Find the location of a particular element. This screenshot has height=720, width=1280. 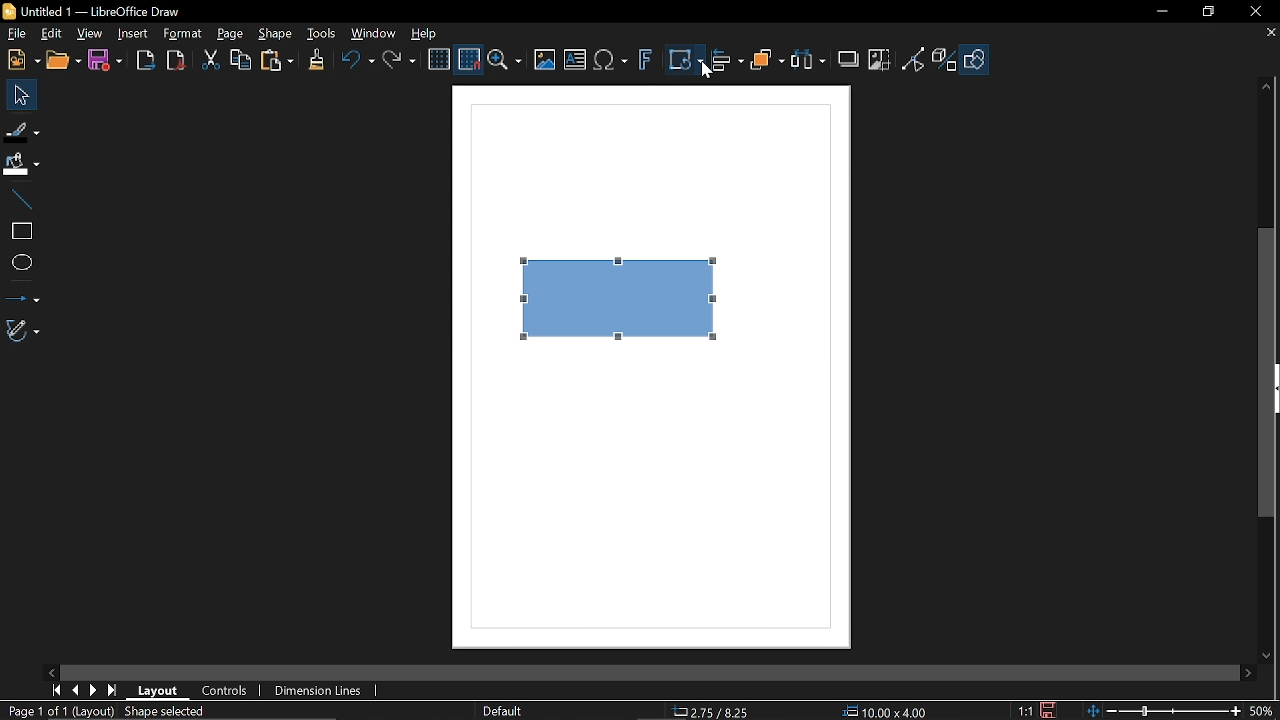

Rectangle is located at coordinates (20, 231).